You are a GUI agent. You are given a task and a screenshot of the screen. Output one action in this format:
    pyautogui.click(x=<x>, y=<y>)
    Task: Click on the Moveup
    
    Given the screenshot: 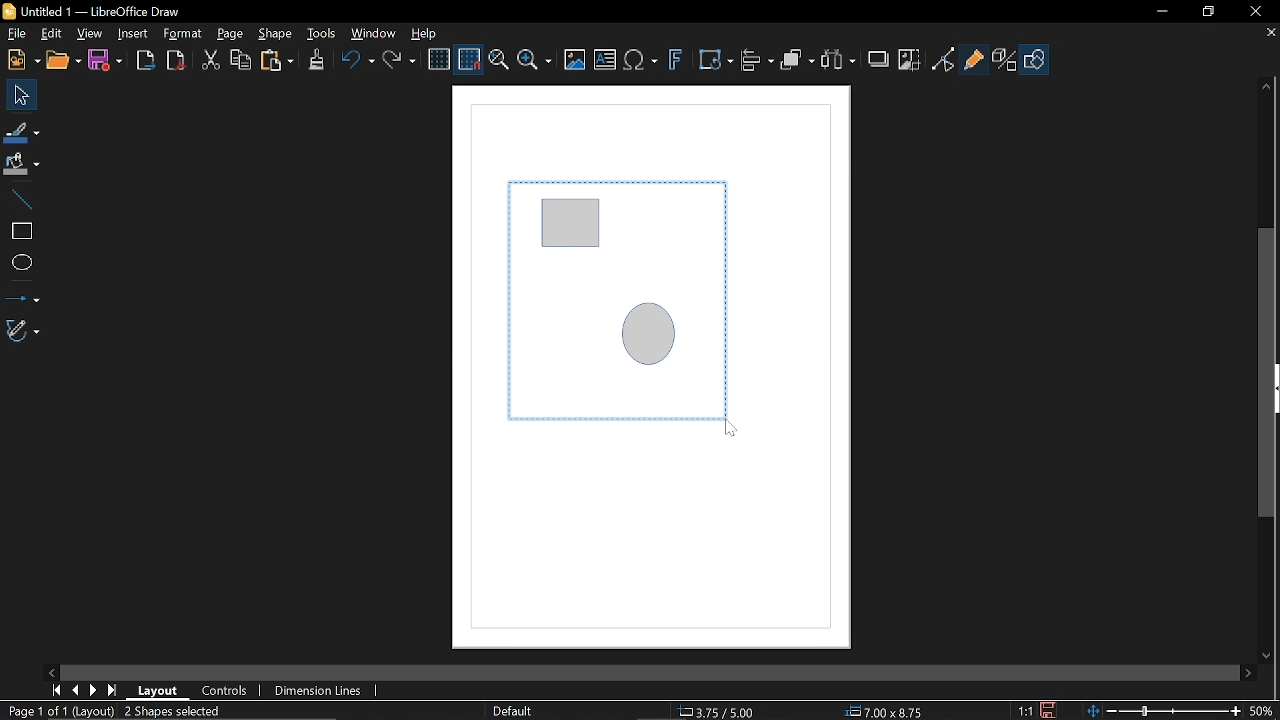 What is the action you would take?
    pyautogui.click(x=1266, y=86)
    